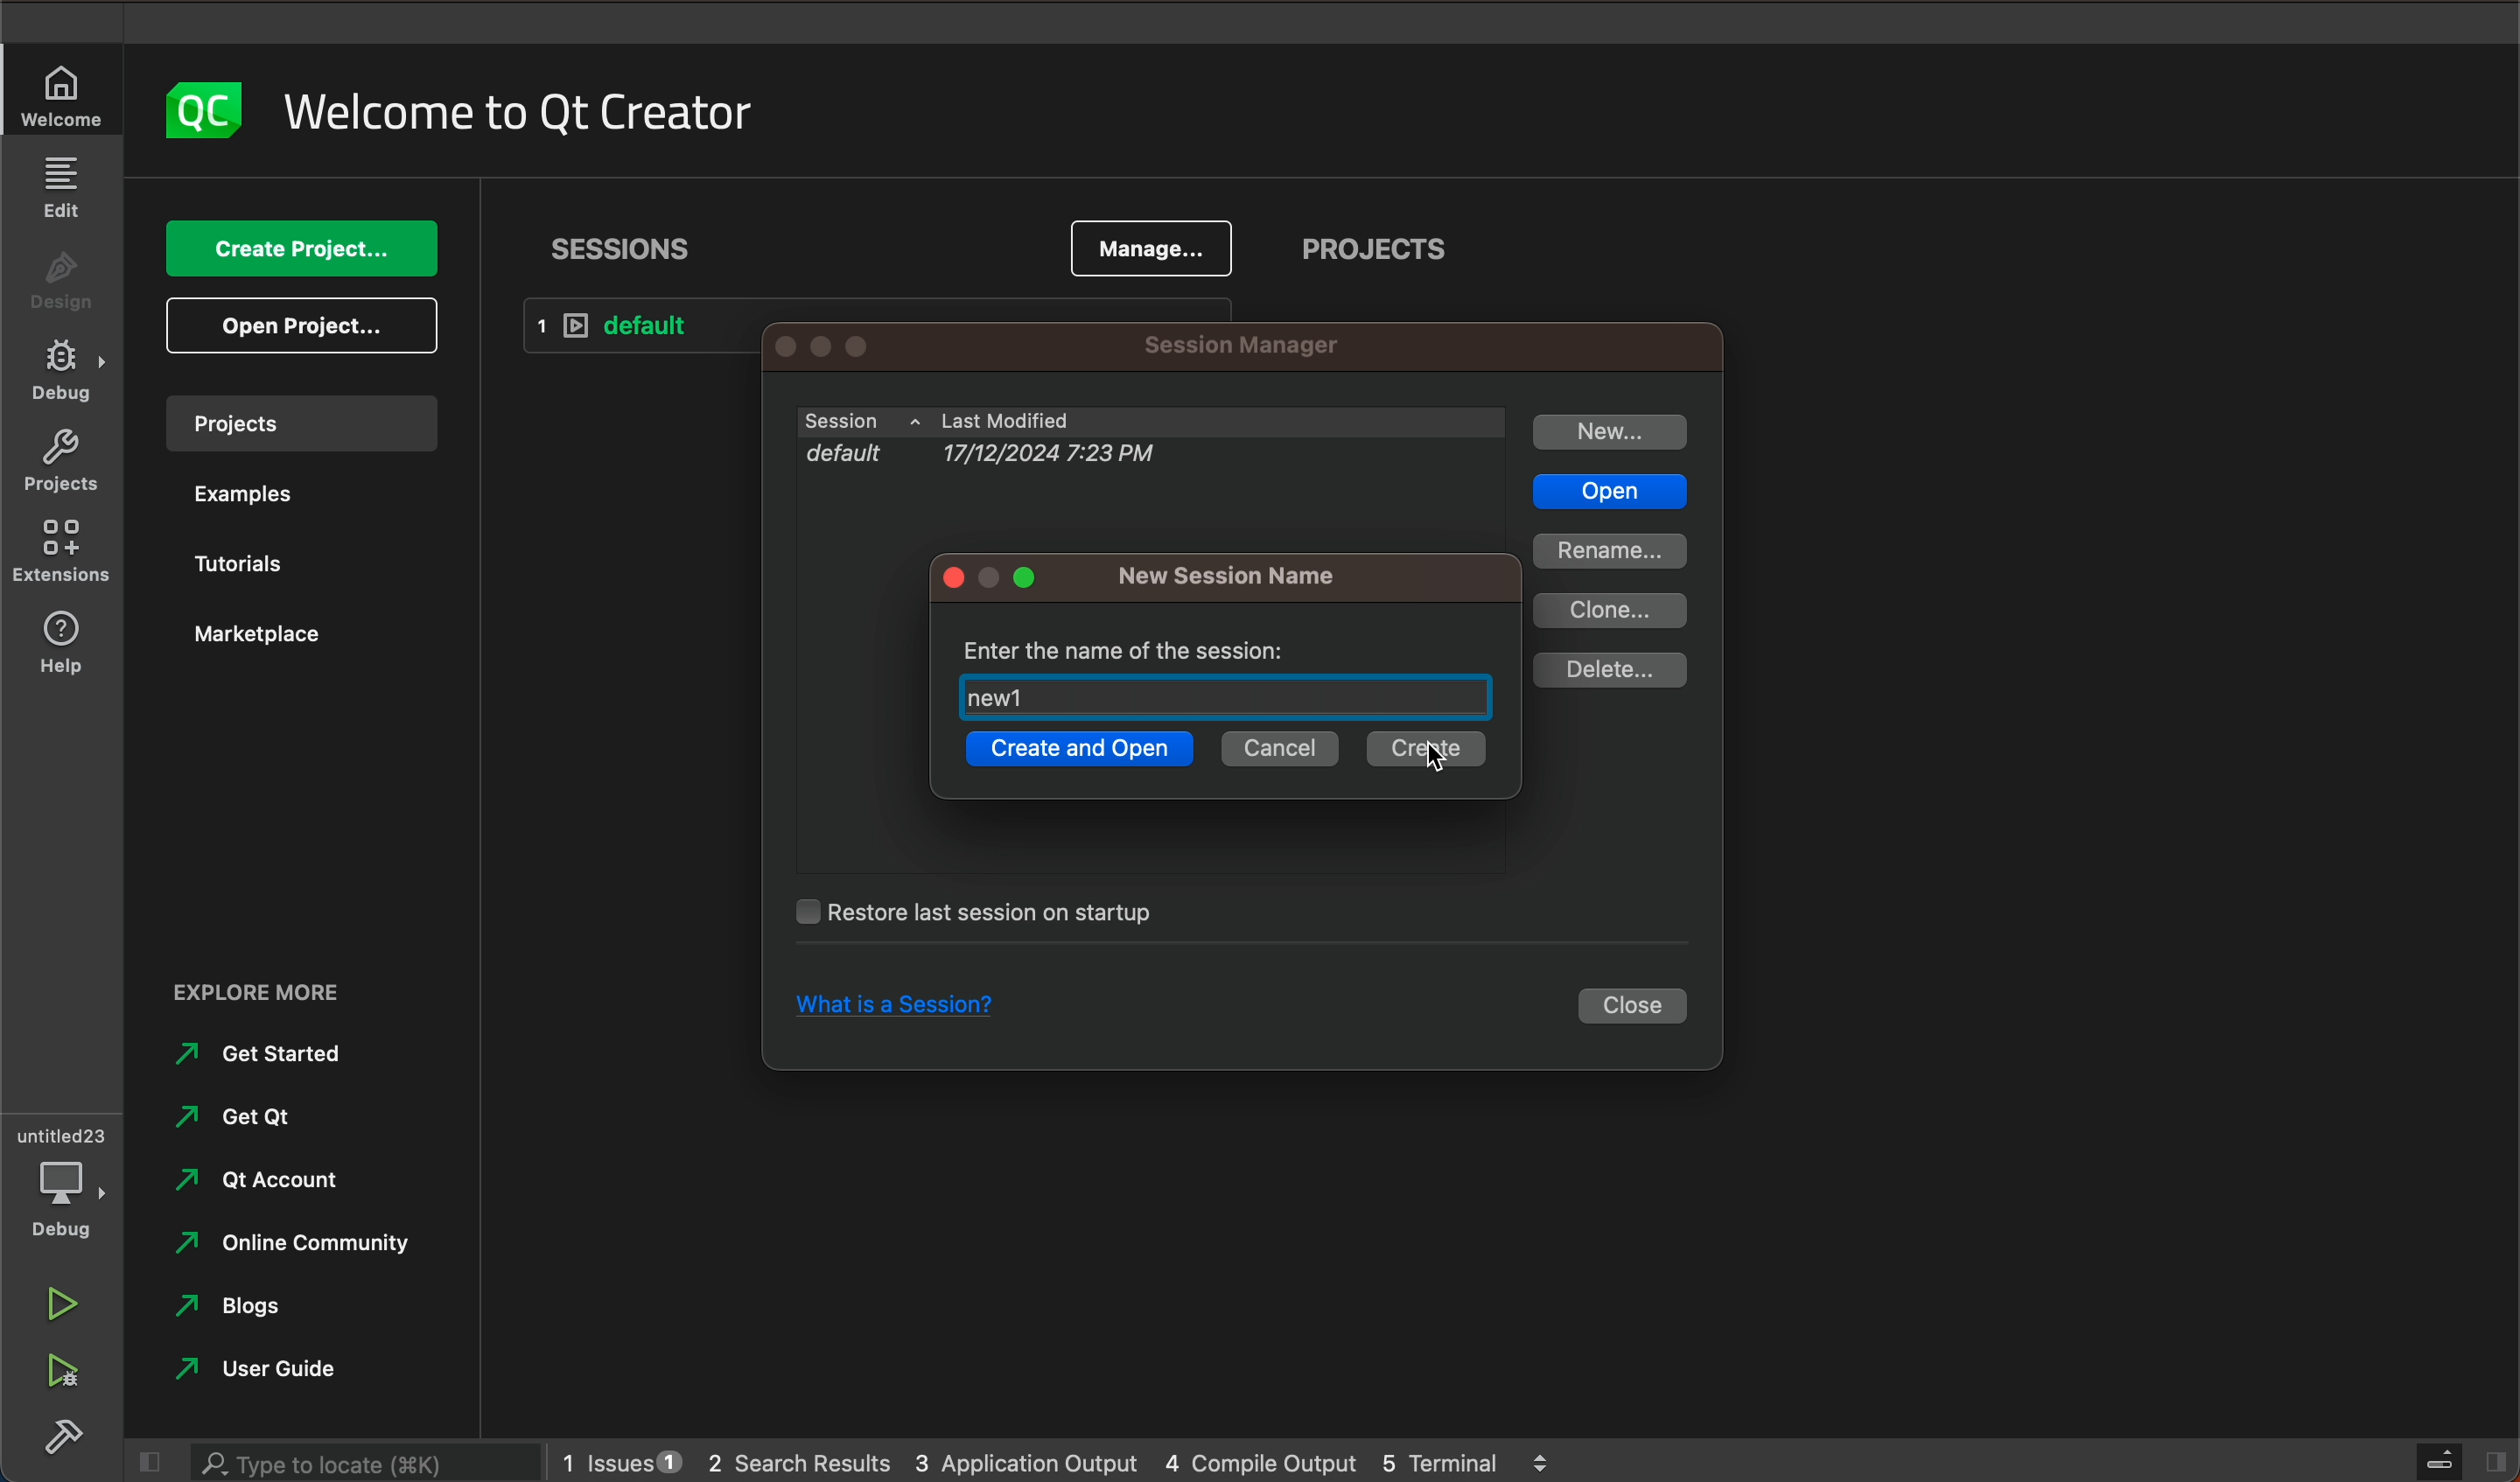 The height and width of the screenshot is (1482, 2520). What do you see at coordinates (68, 1200) in the screenshot?
I see `debug` at bounding box center [68, 1200].